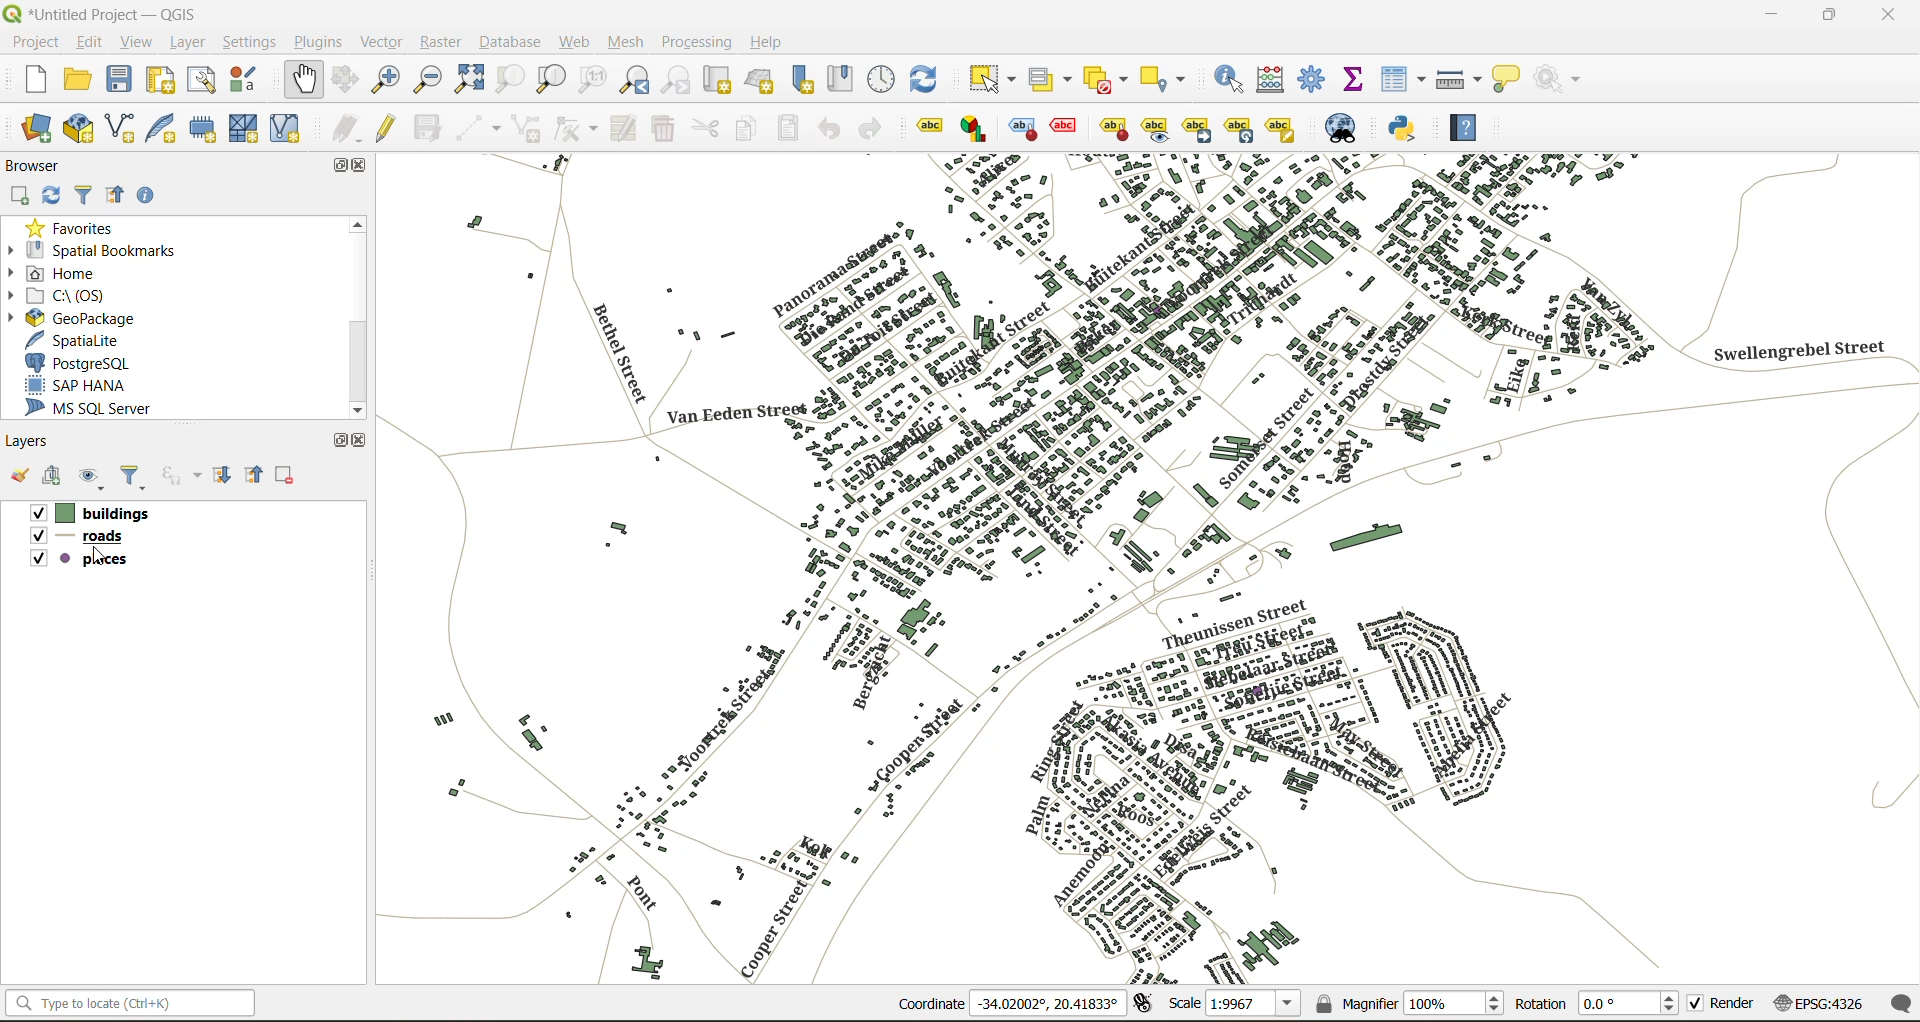 This screenshot has height=1022, width=1920. What do you see at coordinates (1828, 19) in the screenshot?
I see `maximize` at bounding box center [1828, 19].